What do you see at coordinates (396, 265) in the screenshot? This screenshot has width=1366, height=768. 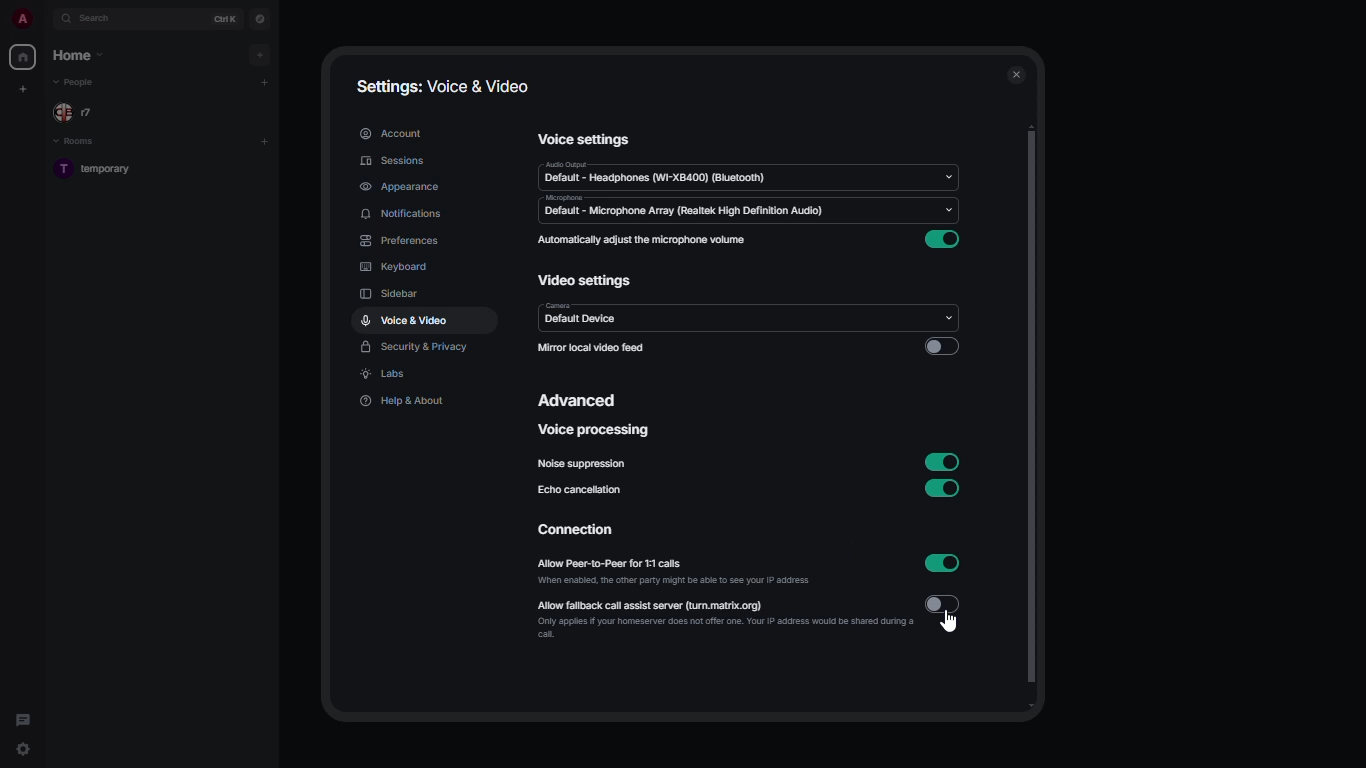 I see `keyboard` at bounding box center [396, 265].